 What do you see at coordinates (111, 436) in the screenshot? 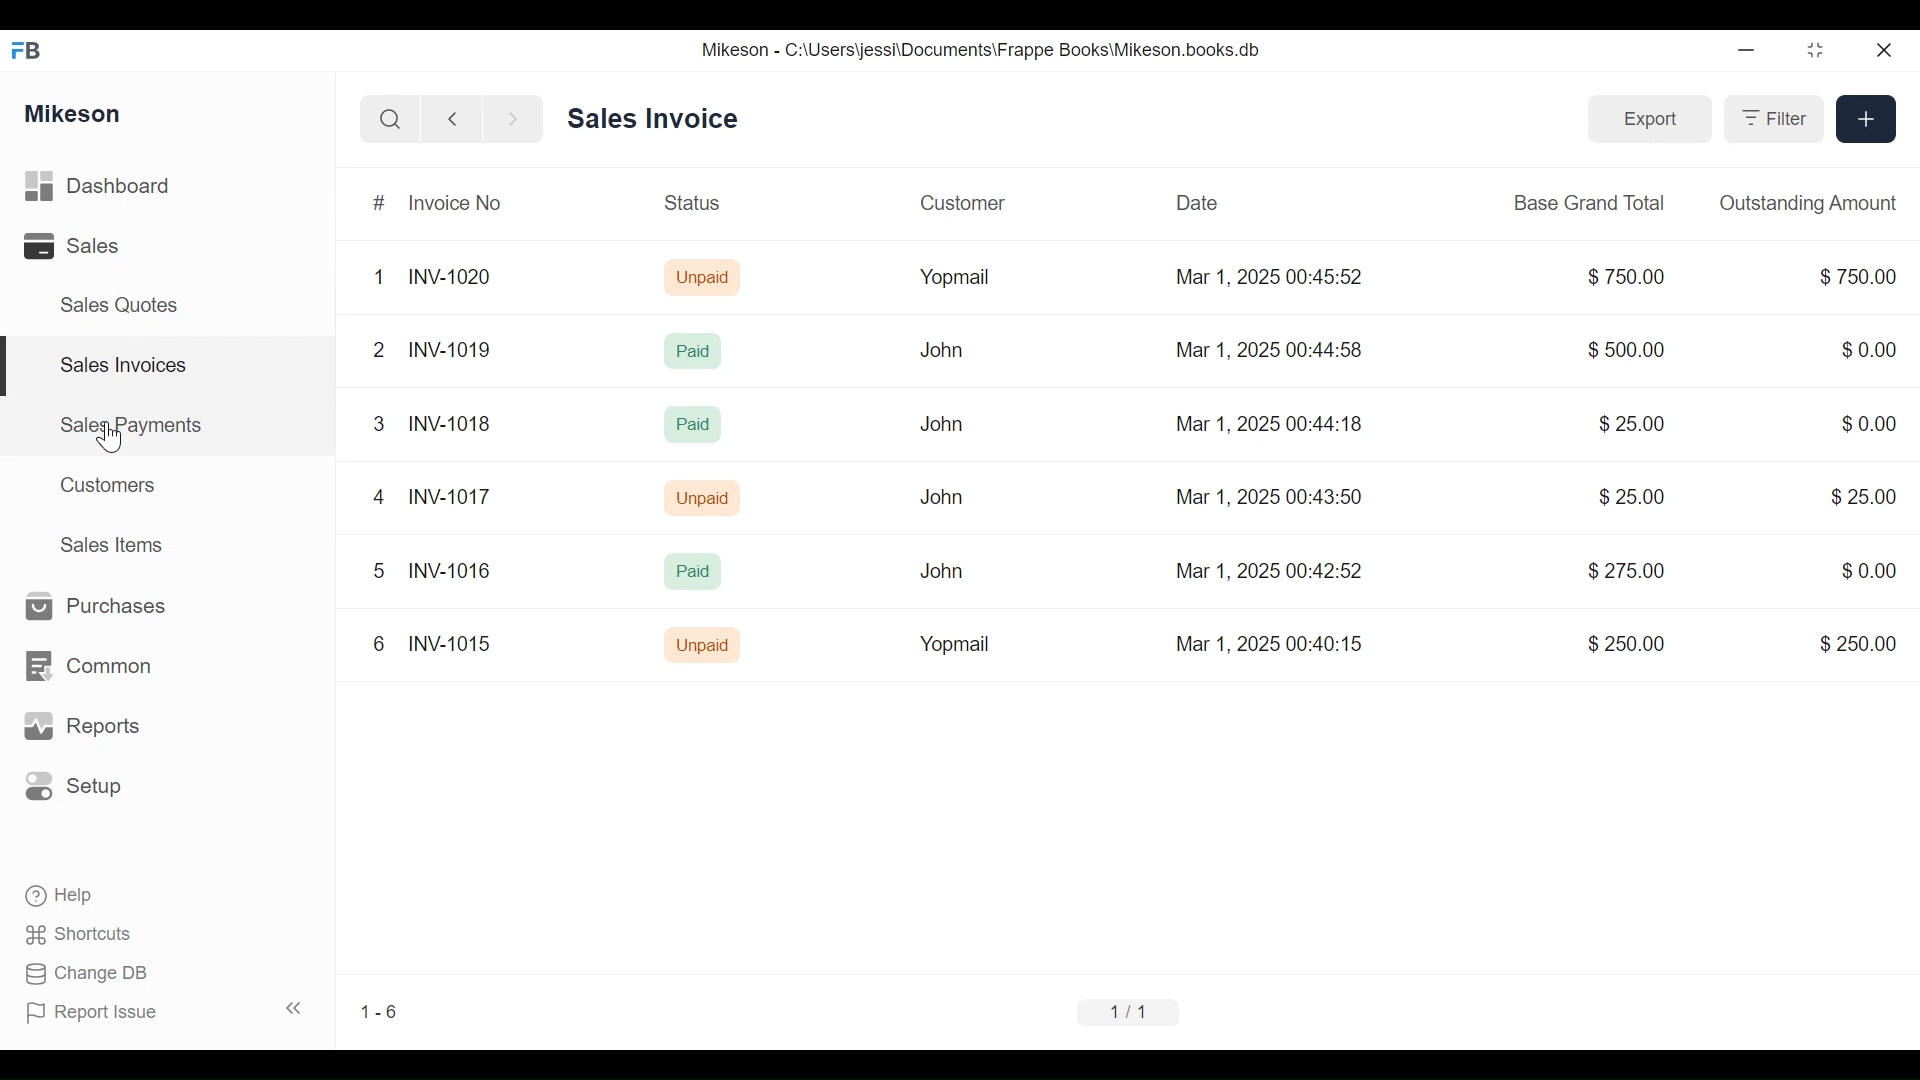
I see `cursor` at bounding box center [111, 436].